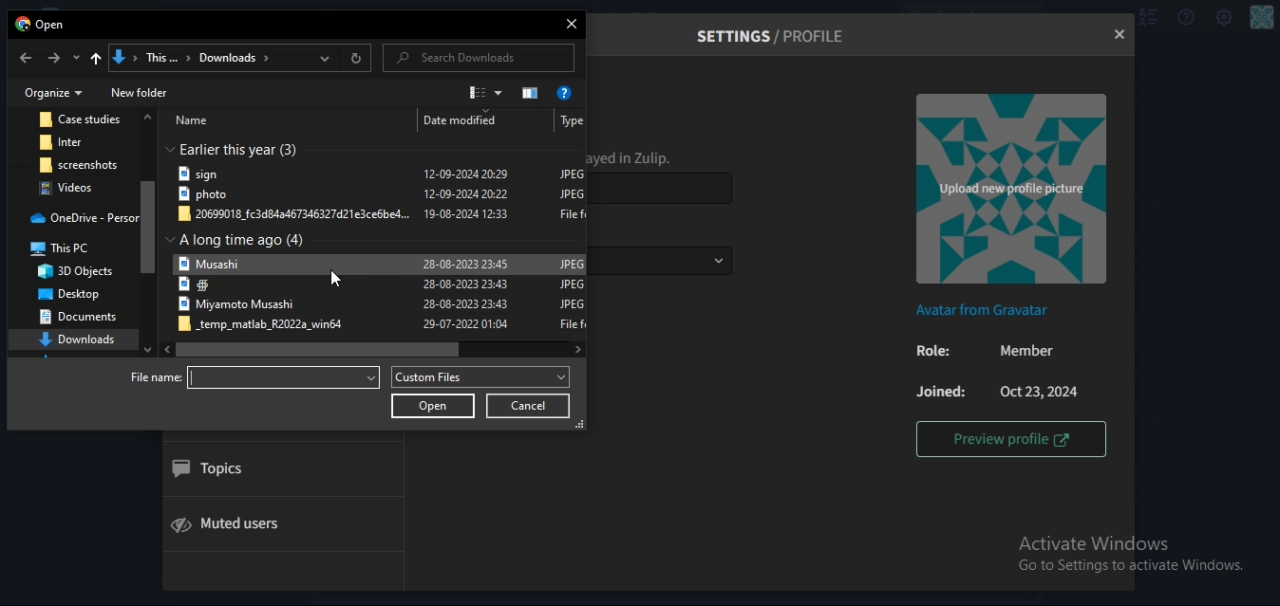  I want to click on scroll down, so click(148, 347).